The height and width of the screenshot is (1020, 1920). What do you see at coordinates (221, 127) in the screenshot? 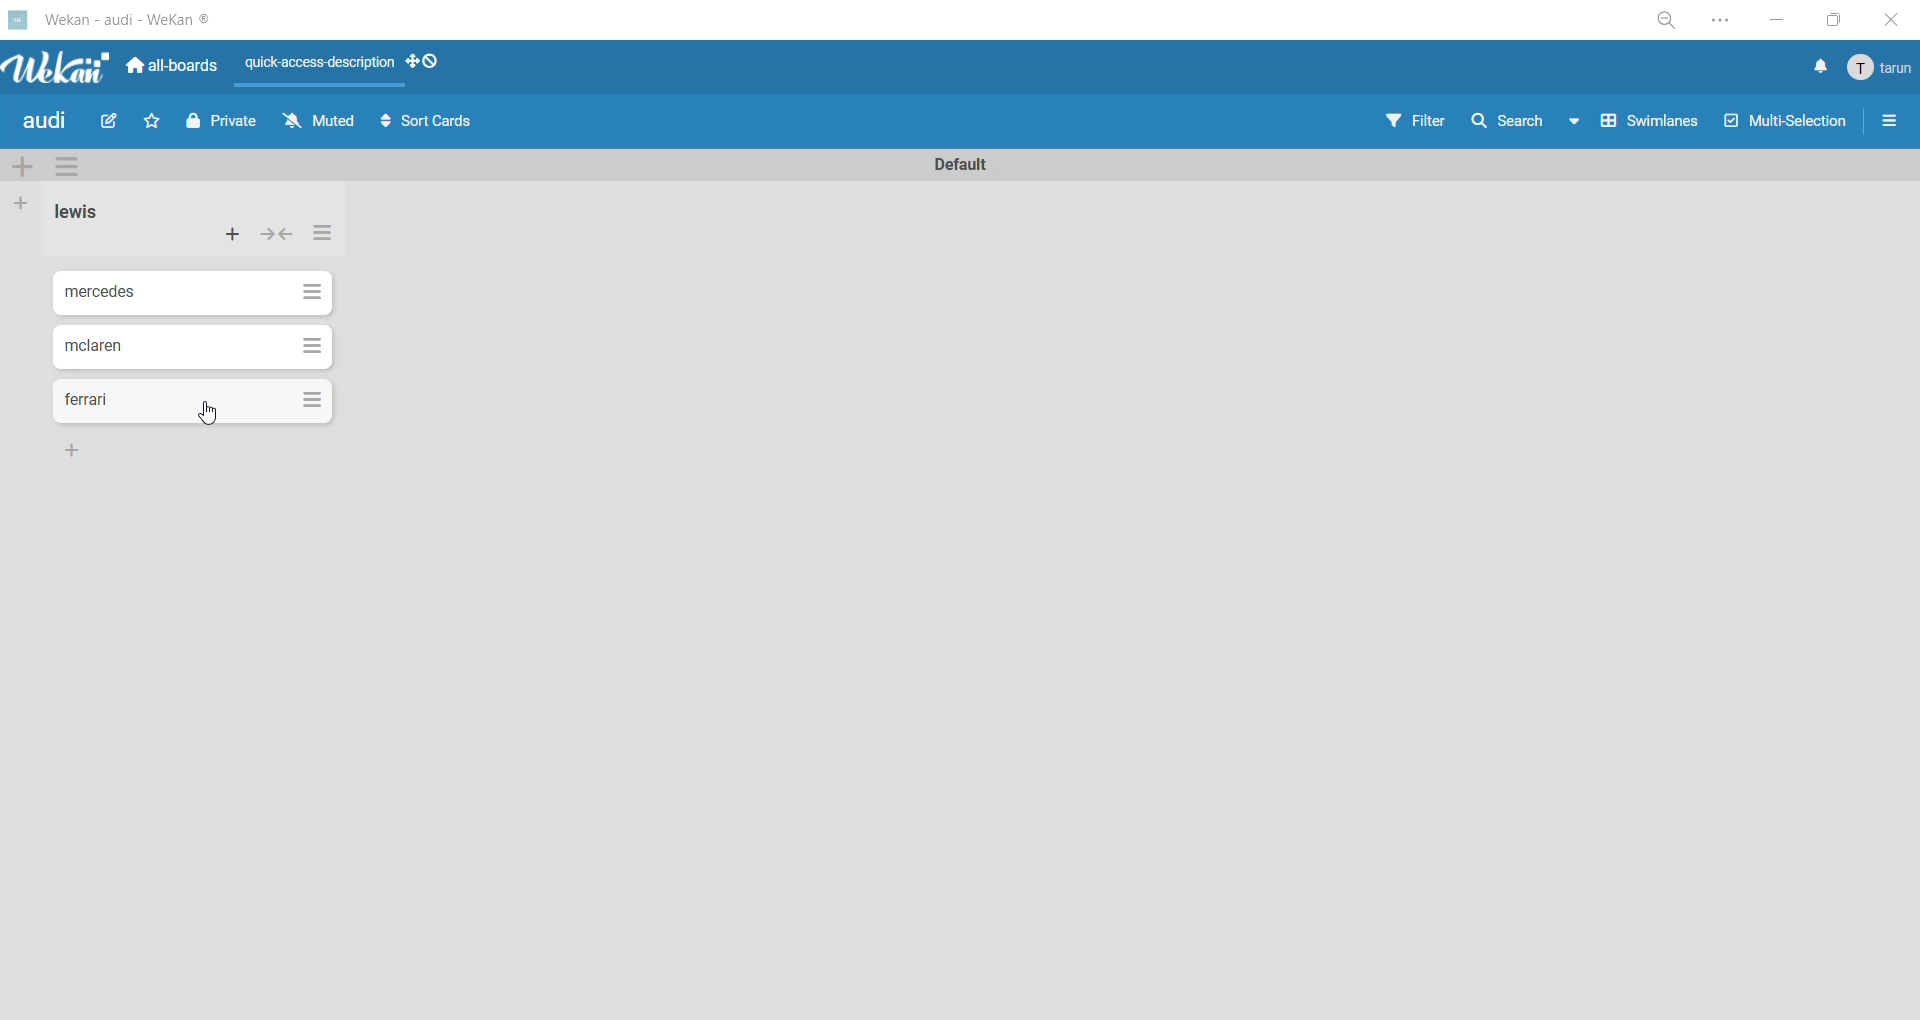
I see `private` at bounding box center [221, 127].